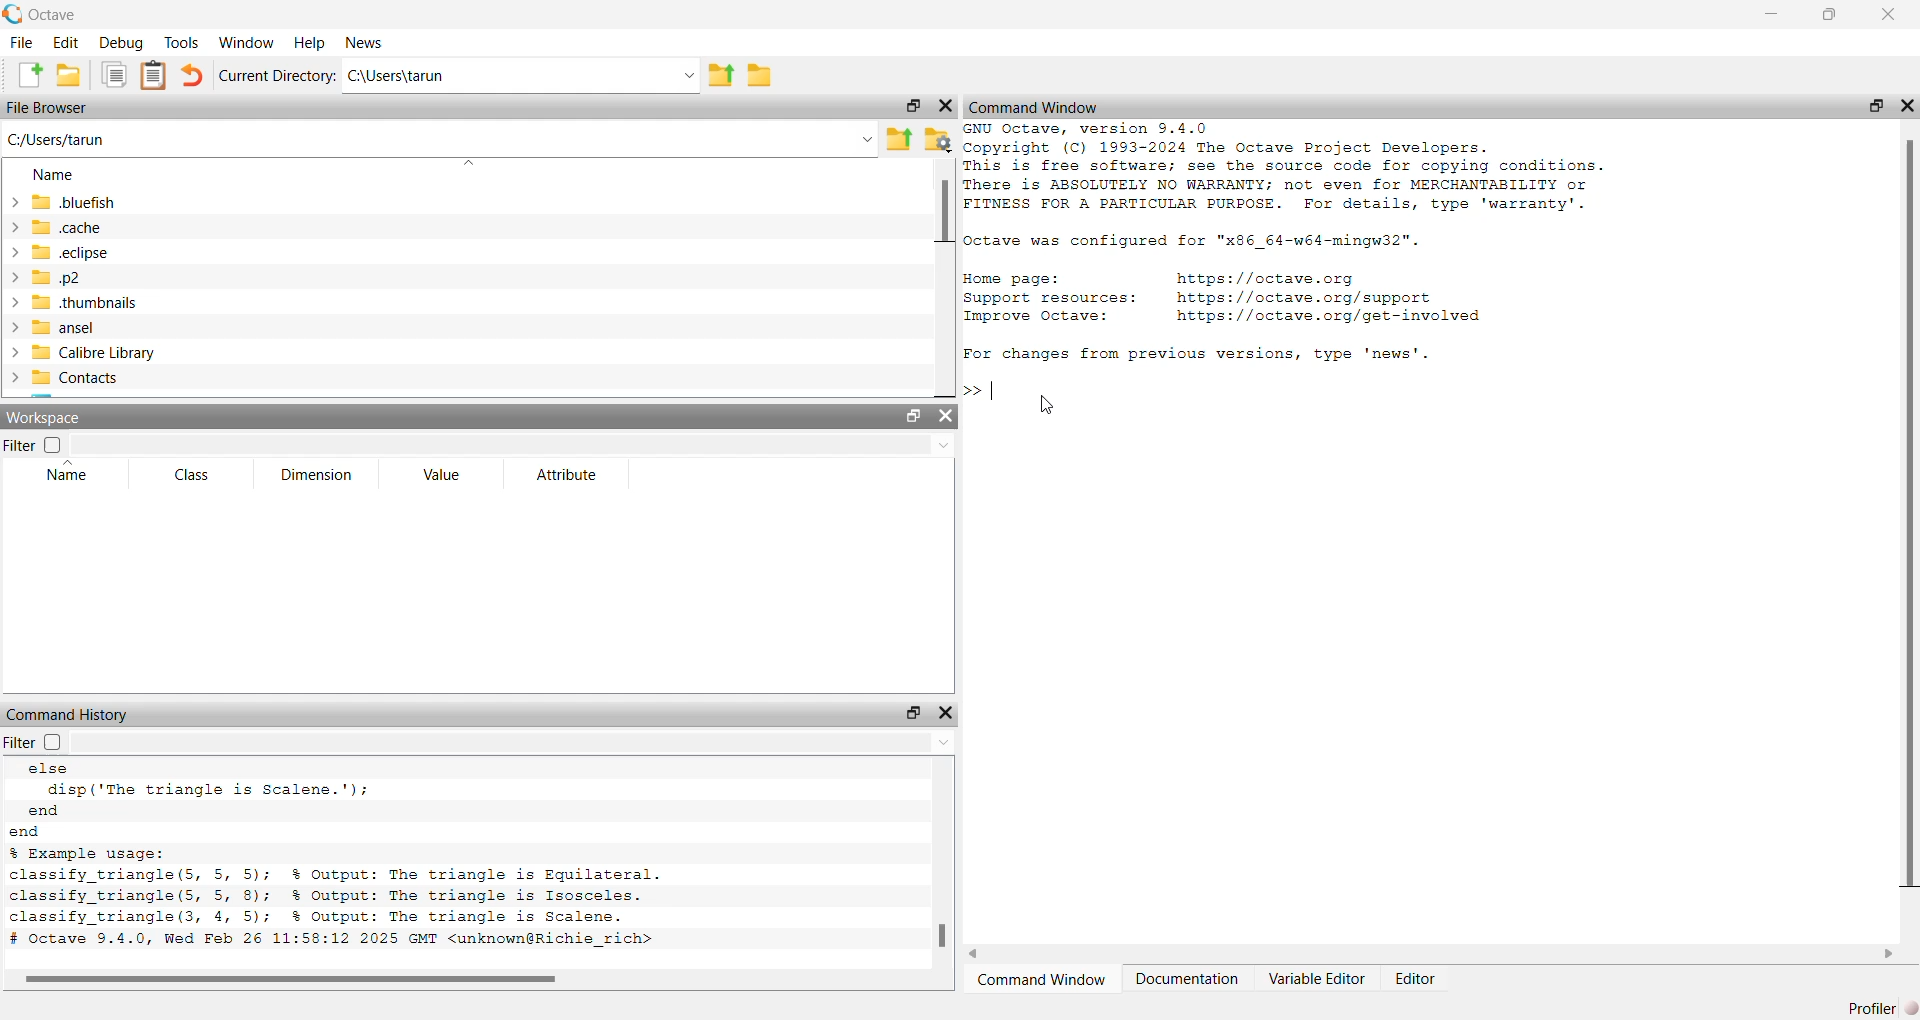 The image size is (1920, 1020). What do you see at coordinates (192, 475) in the screenshot?
I see `class` at bounding box center [192, 475].